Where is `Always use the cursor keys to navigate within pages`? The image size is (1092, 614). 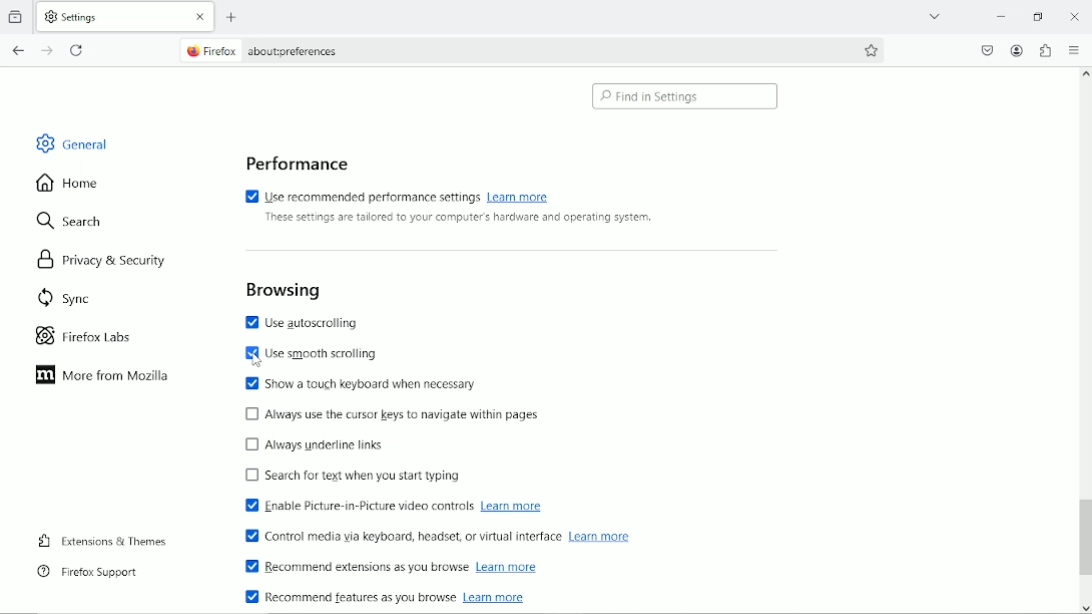 Always use the cursor keys to navigate within pages is located at coordinates (407, 413).